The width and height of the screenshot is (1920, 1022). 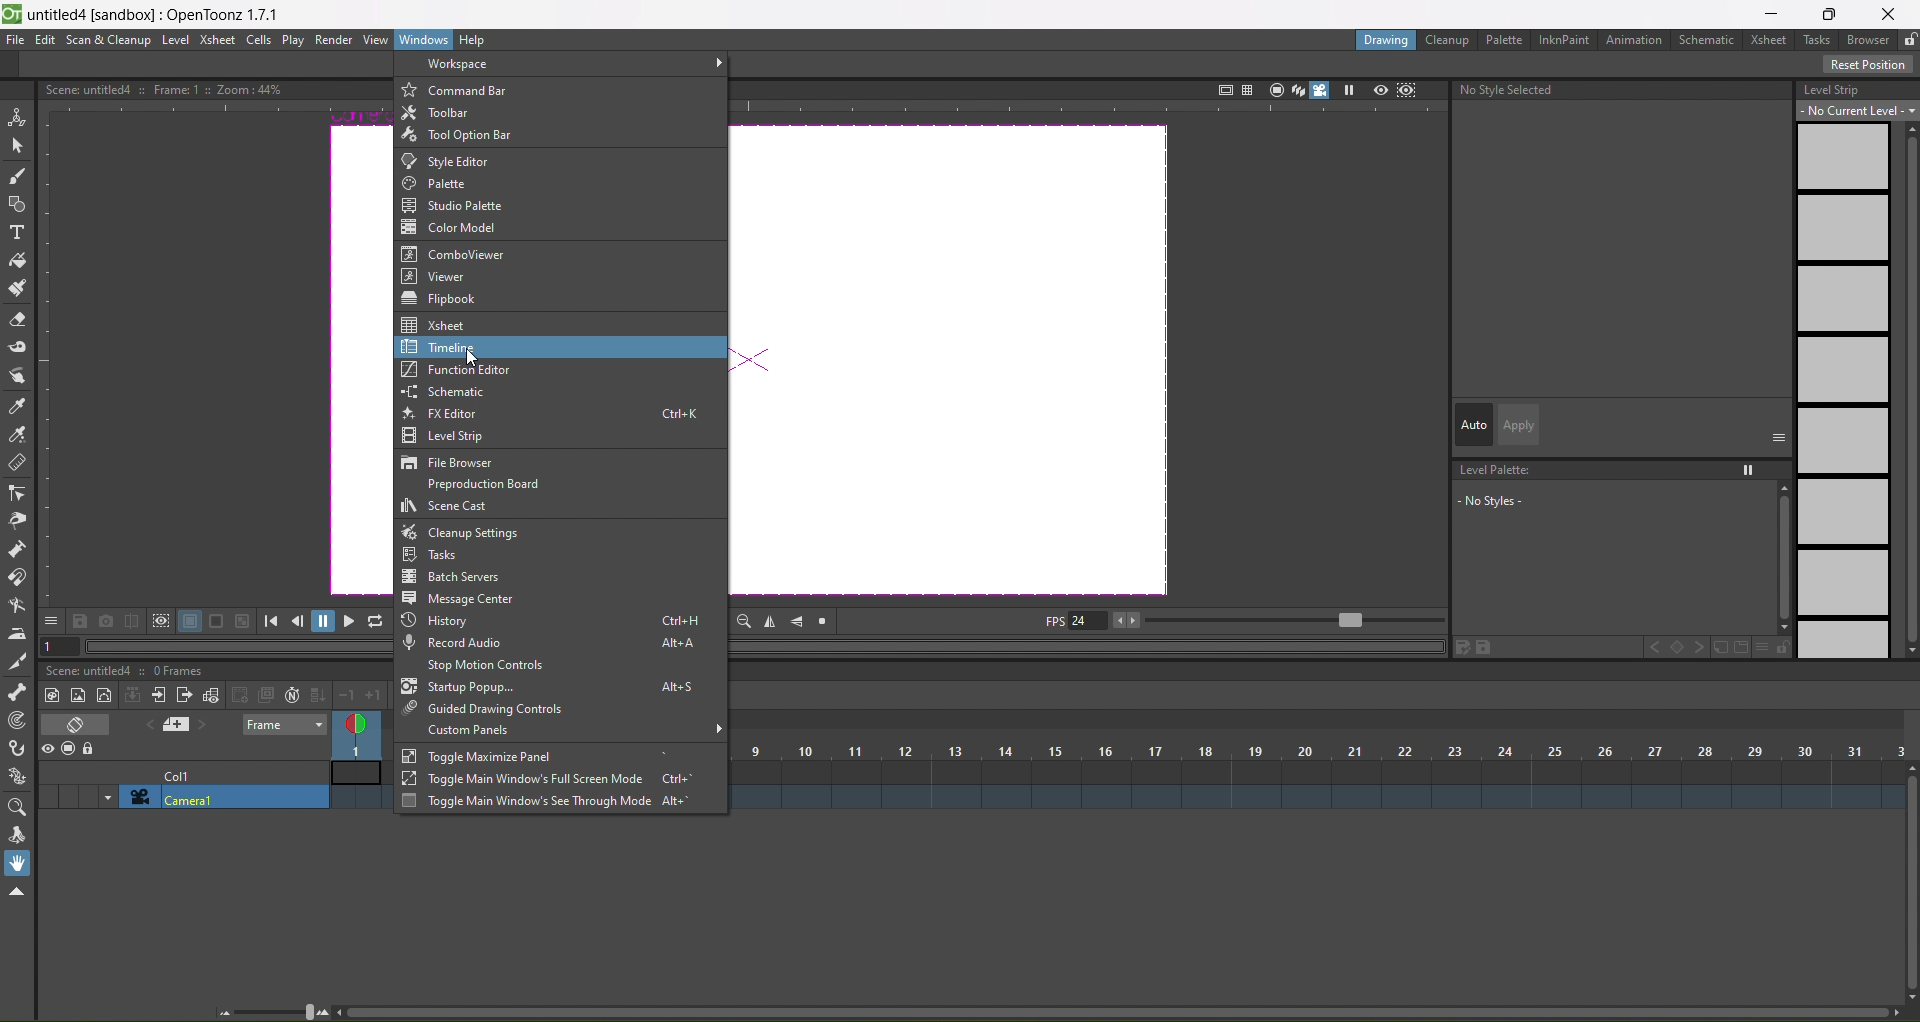 What do you see at coordinates (17, 576) in the screenshot?
I see `magnet tool` at bounding box center [17, 576].